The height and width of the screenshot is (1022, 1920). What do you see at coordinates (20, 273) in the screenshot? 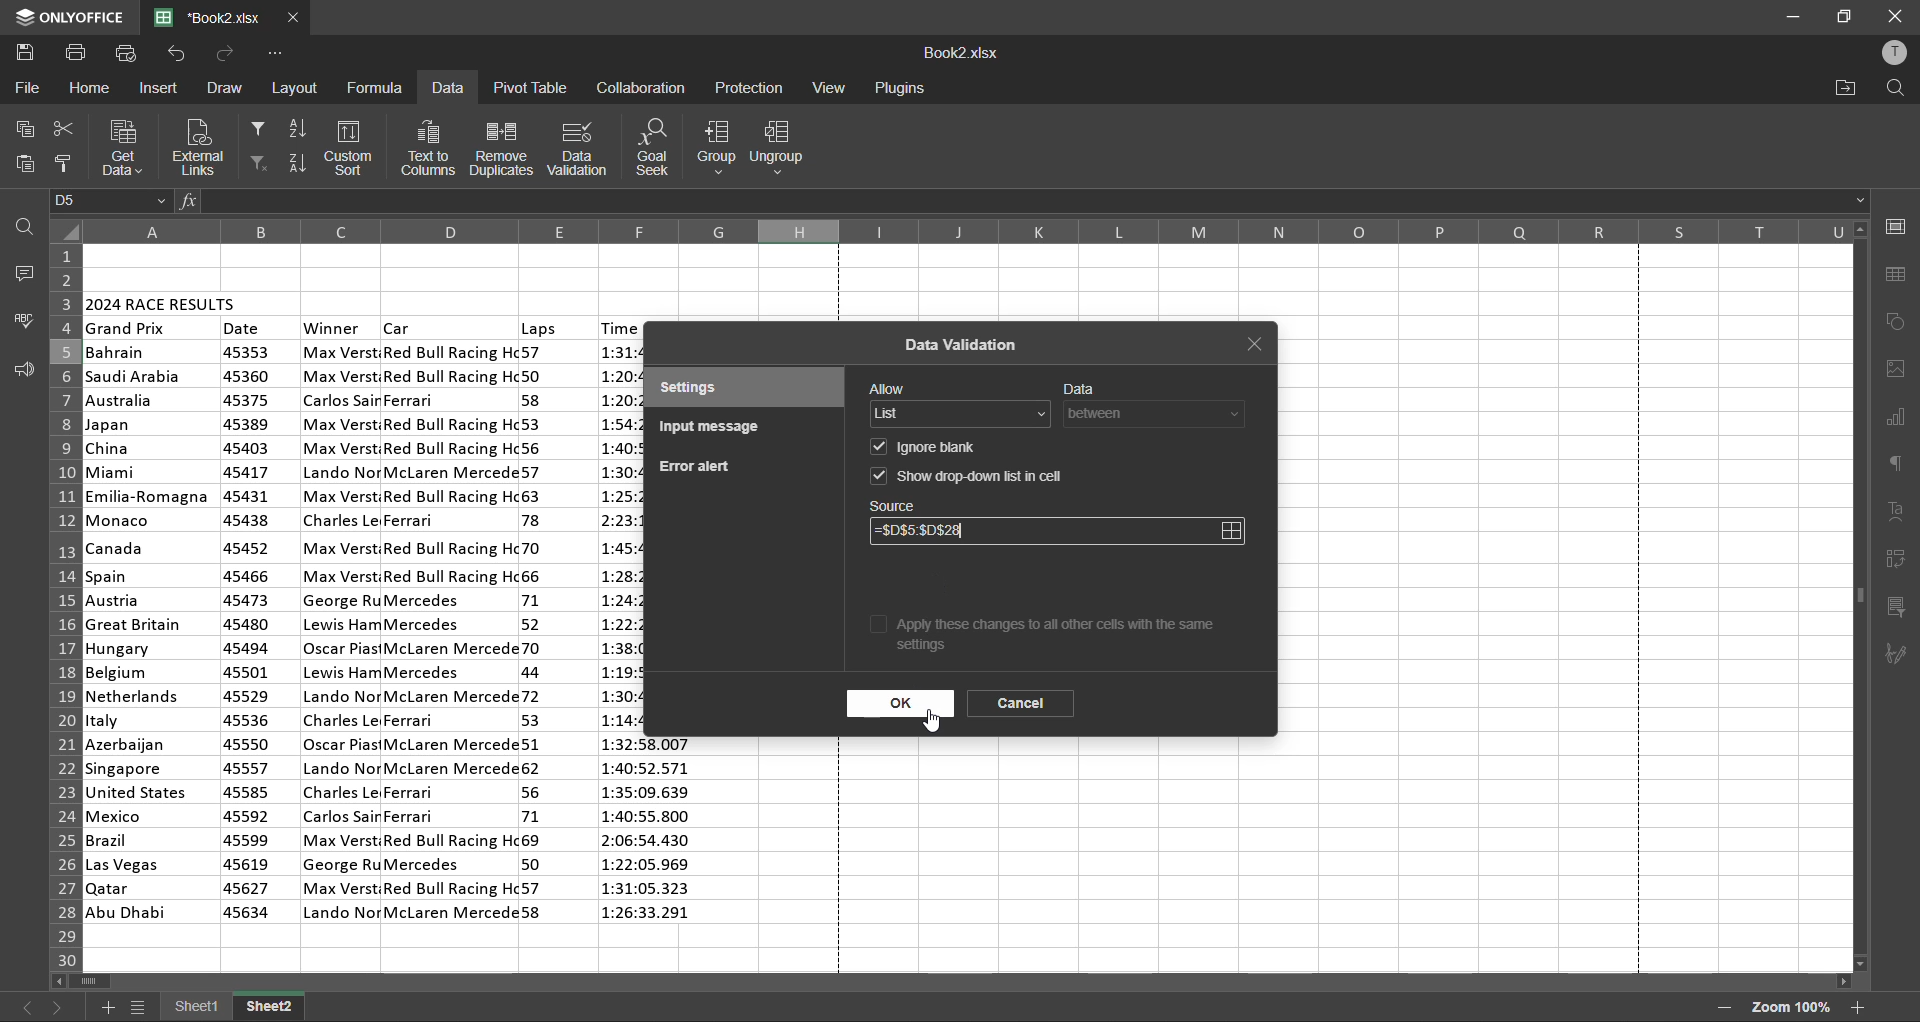
I see `comments` at bounding box center [20, 273].